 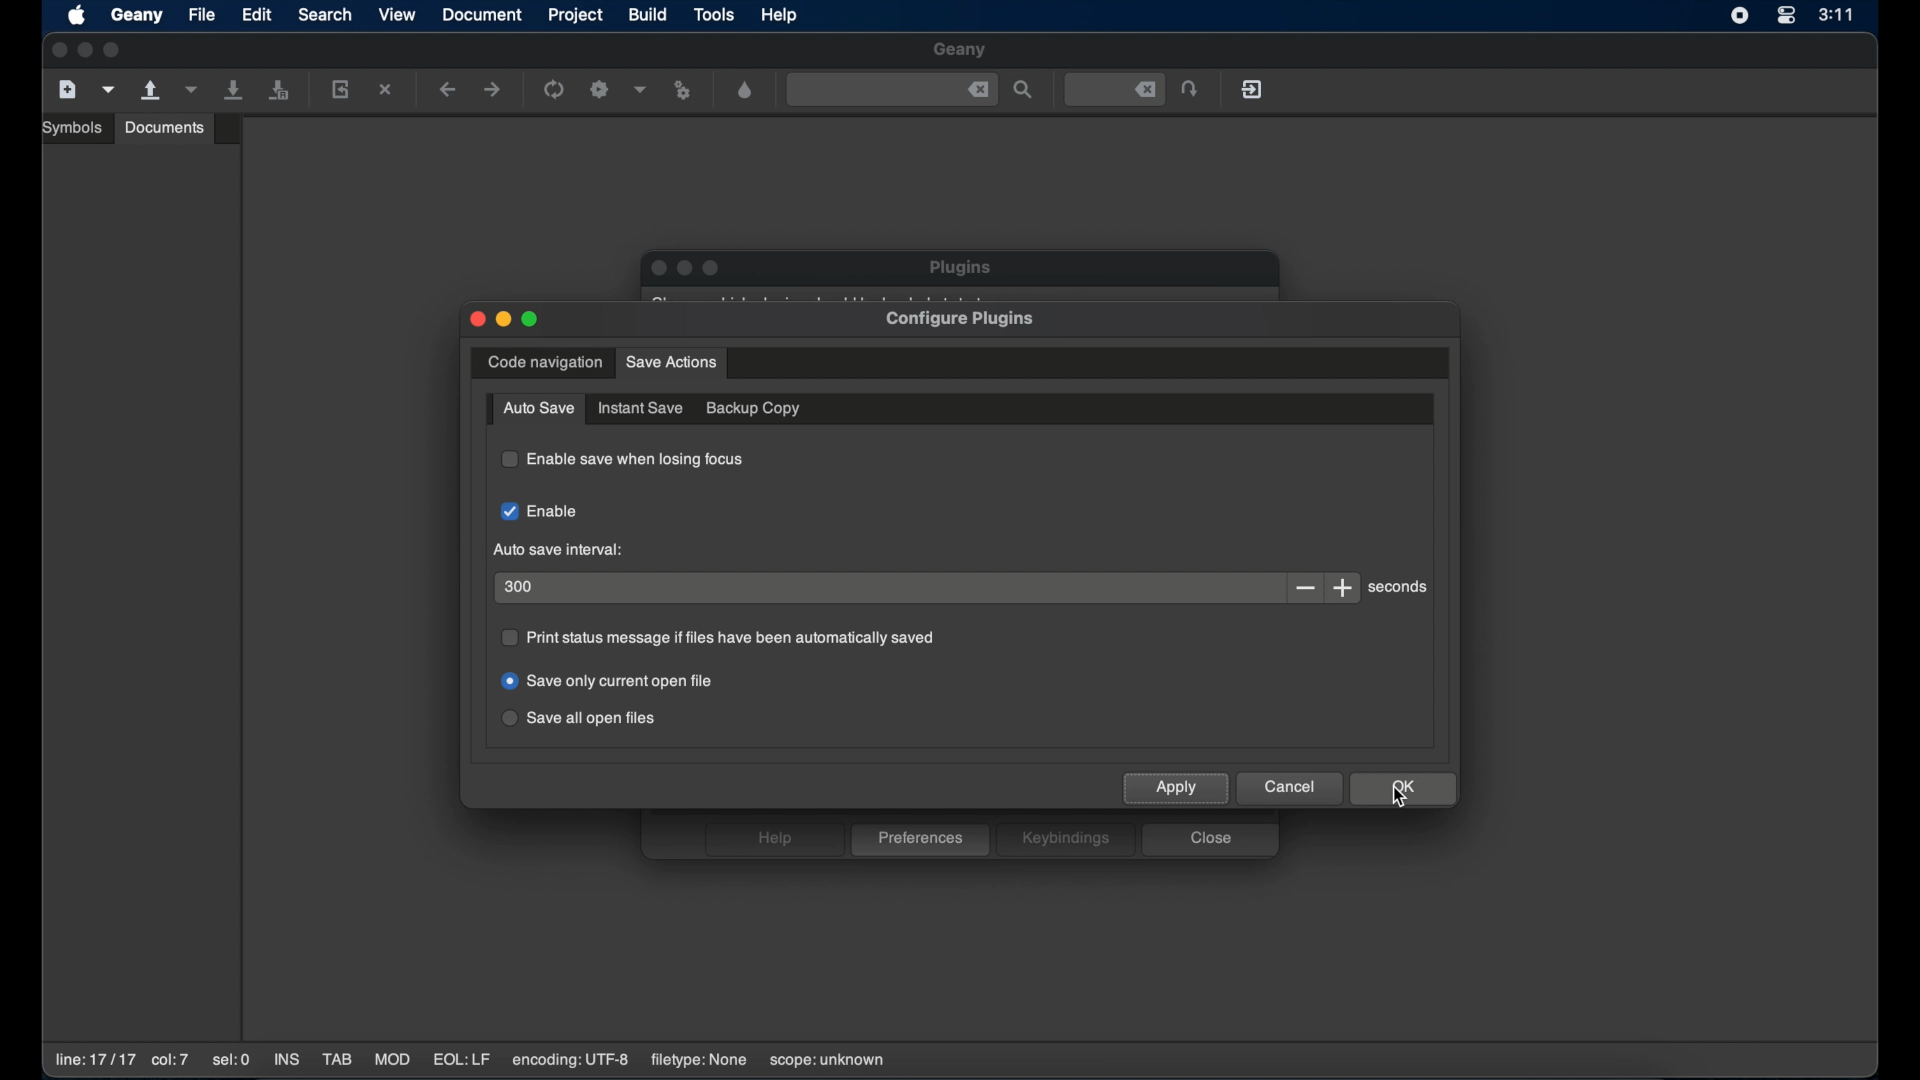 What do you see at coordinates (137, 16) in the screenshot?
I see `geany` at bounding box center [137, 16].